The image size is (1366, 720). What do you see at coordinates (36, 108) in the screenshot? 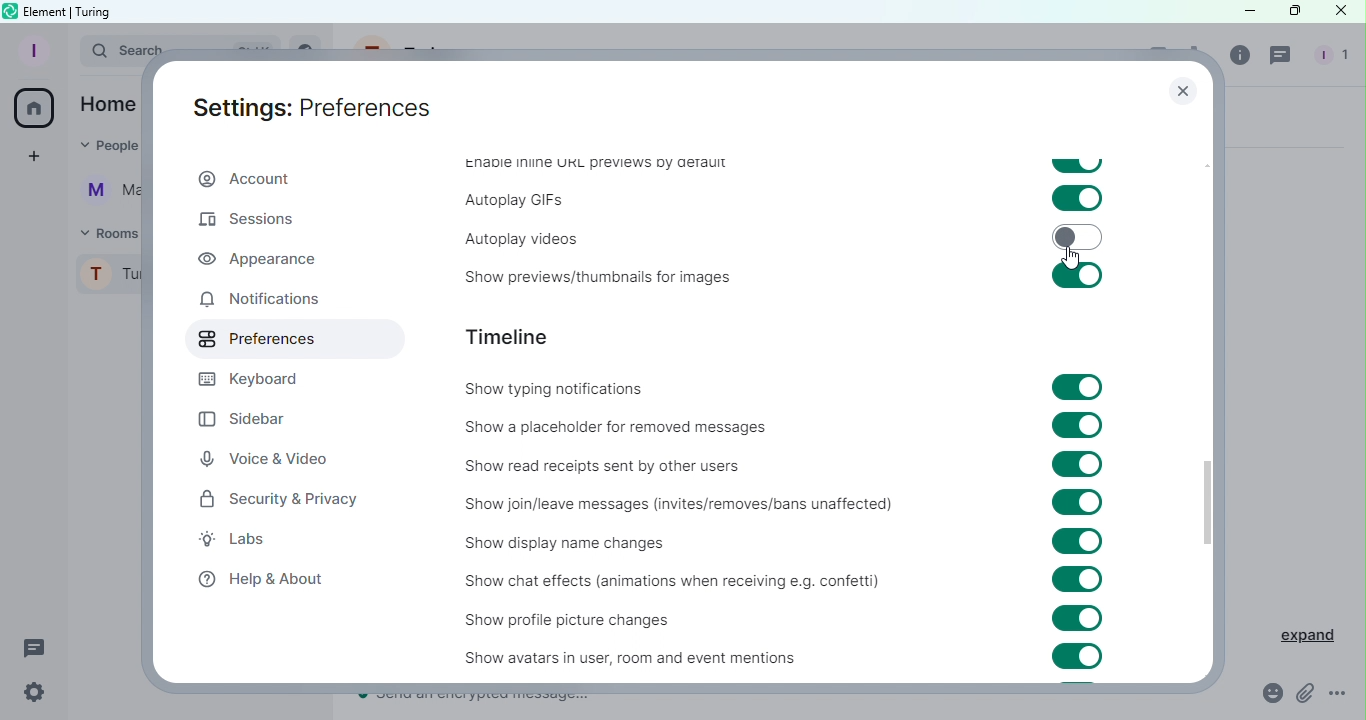
I see `Home` at bounding box center [36, 108].